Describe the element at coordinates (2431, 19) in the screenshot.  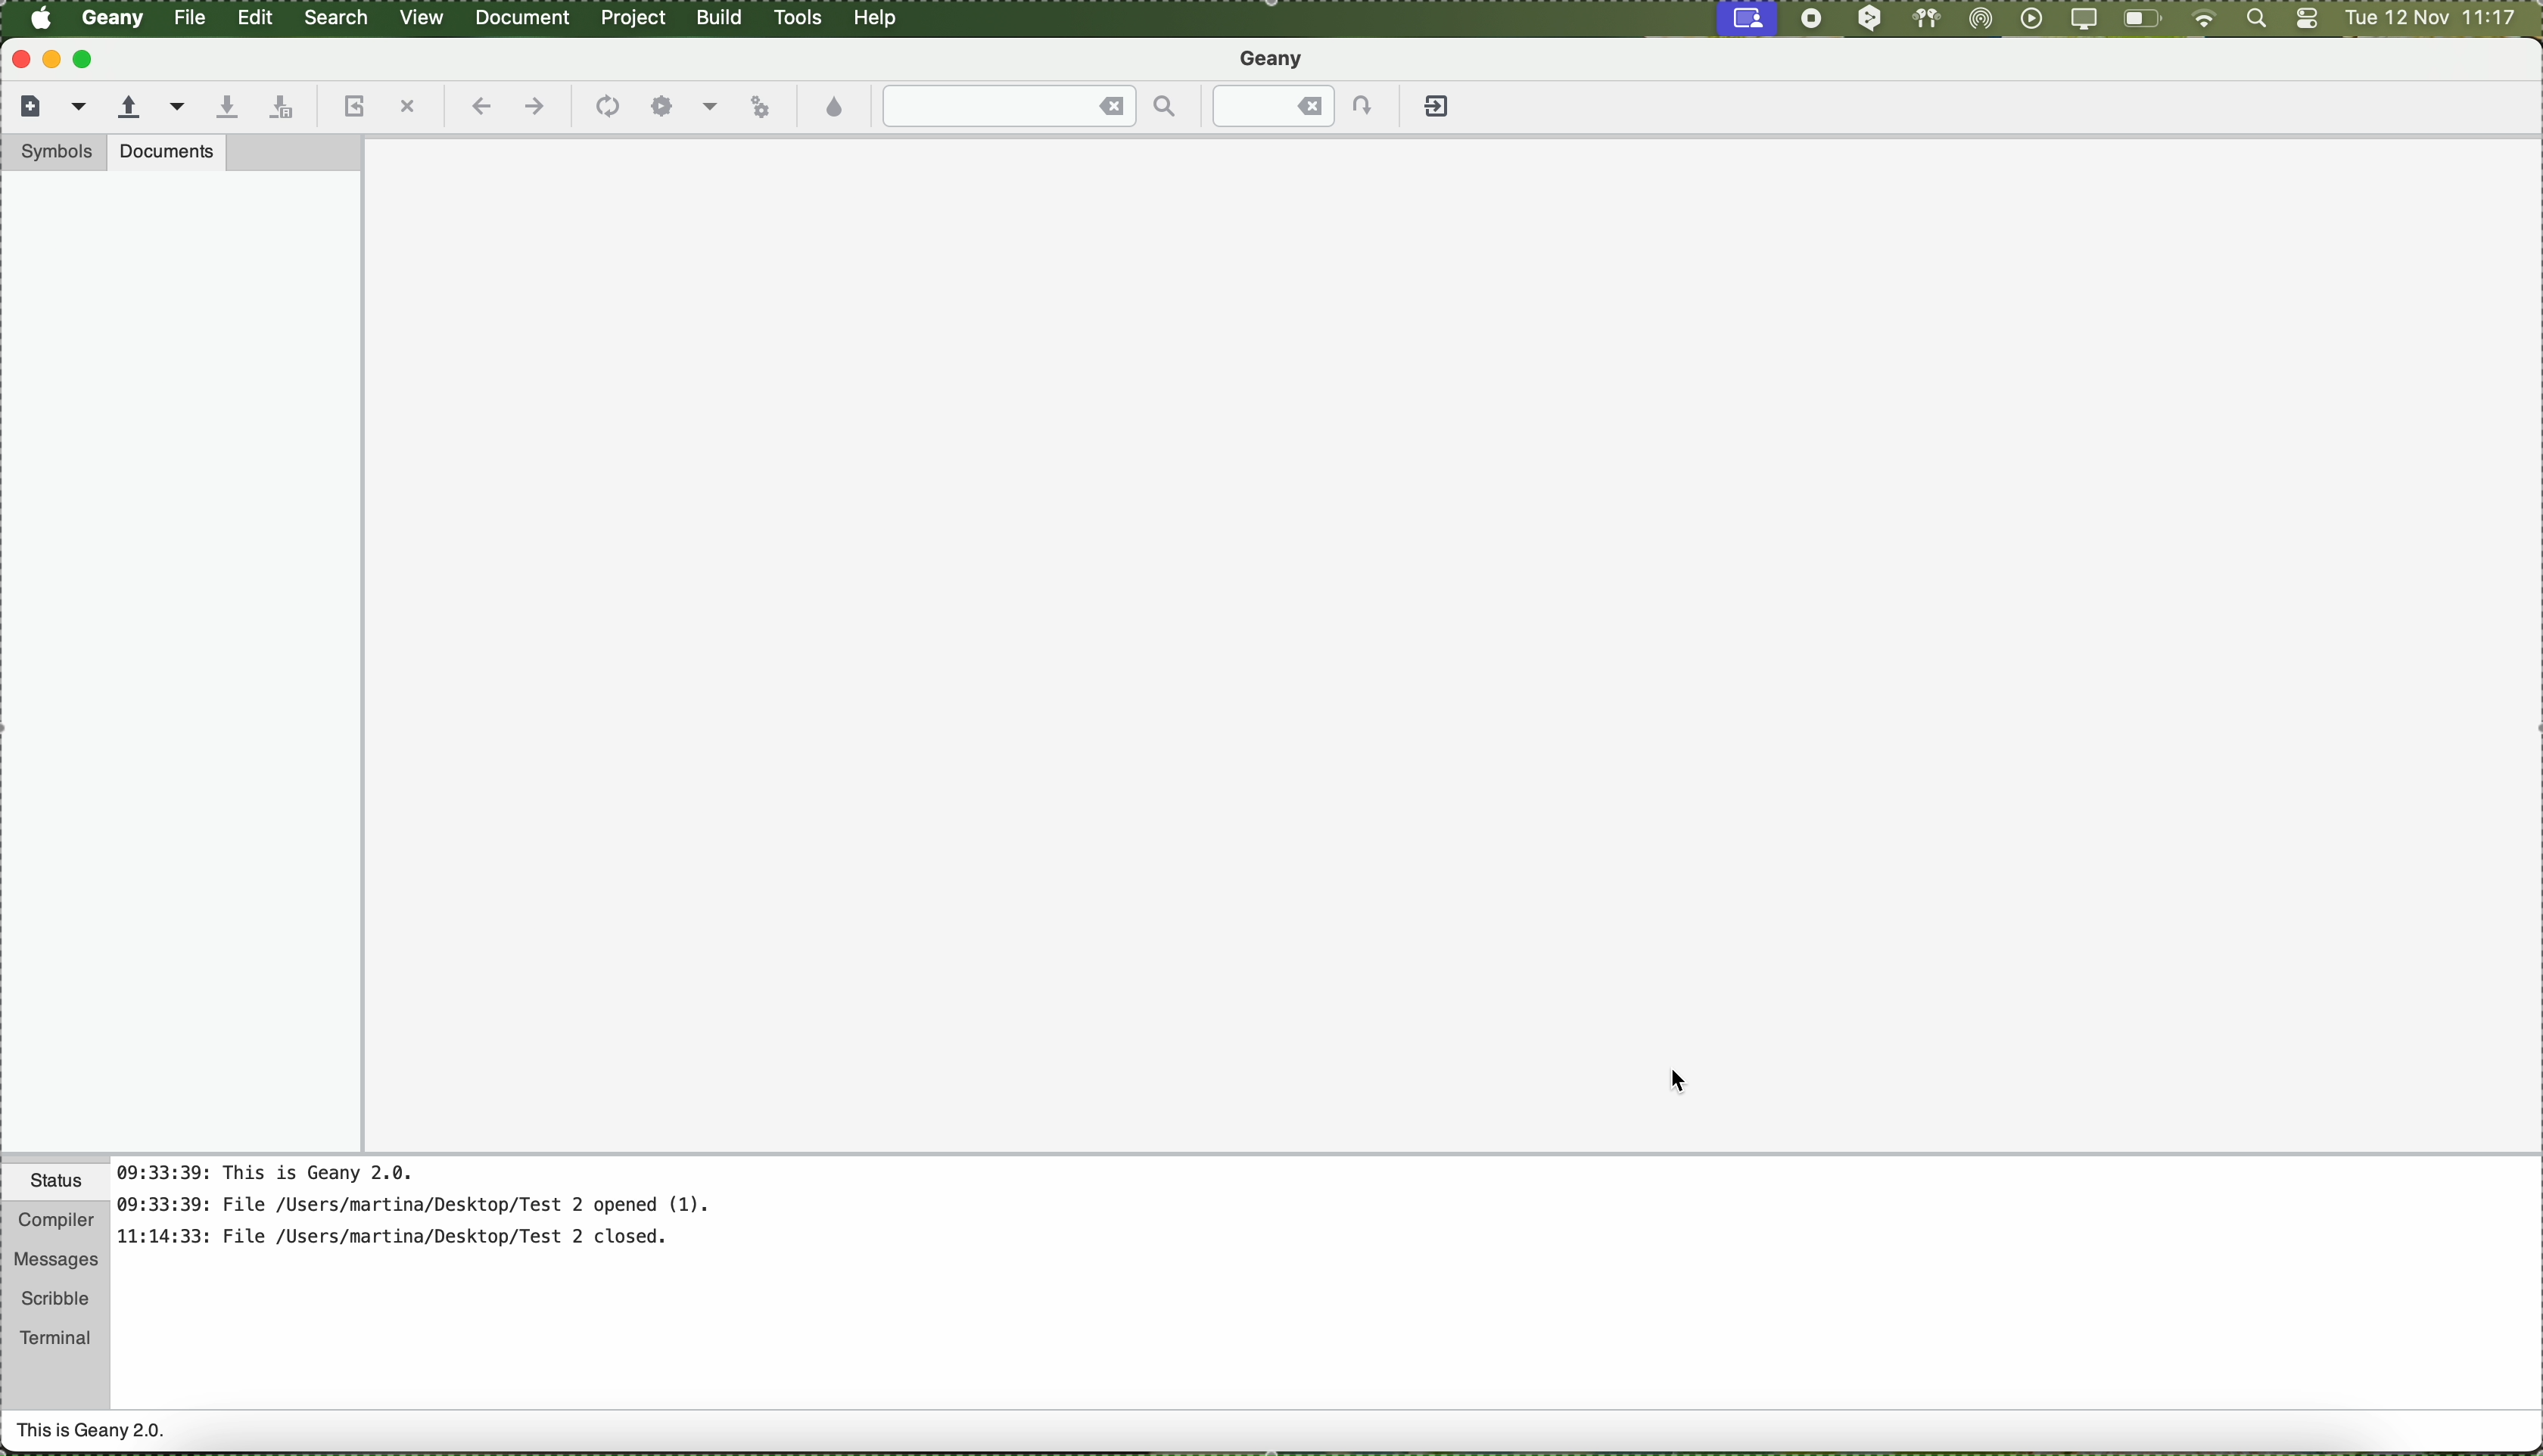
I see `date and hour` at that location.